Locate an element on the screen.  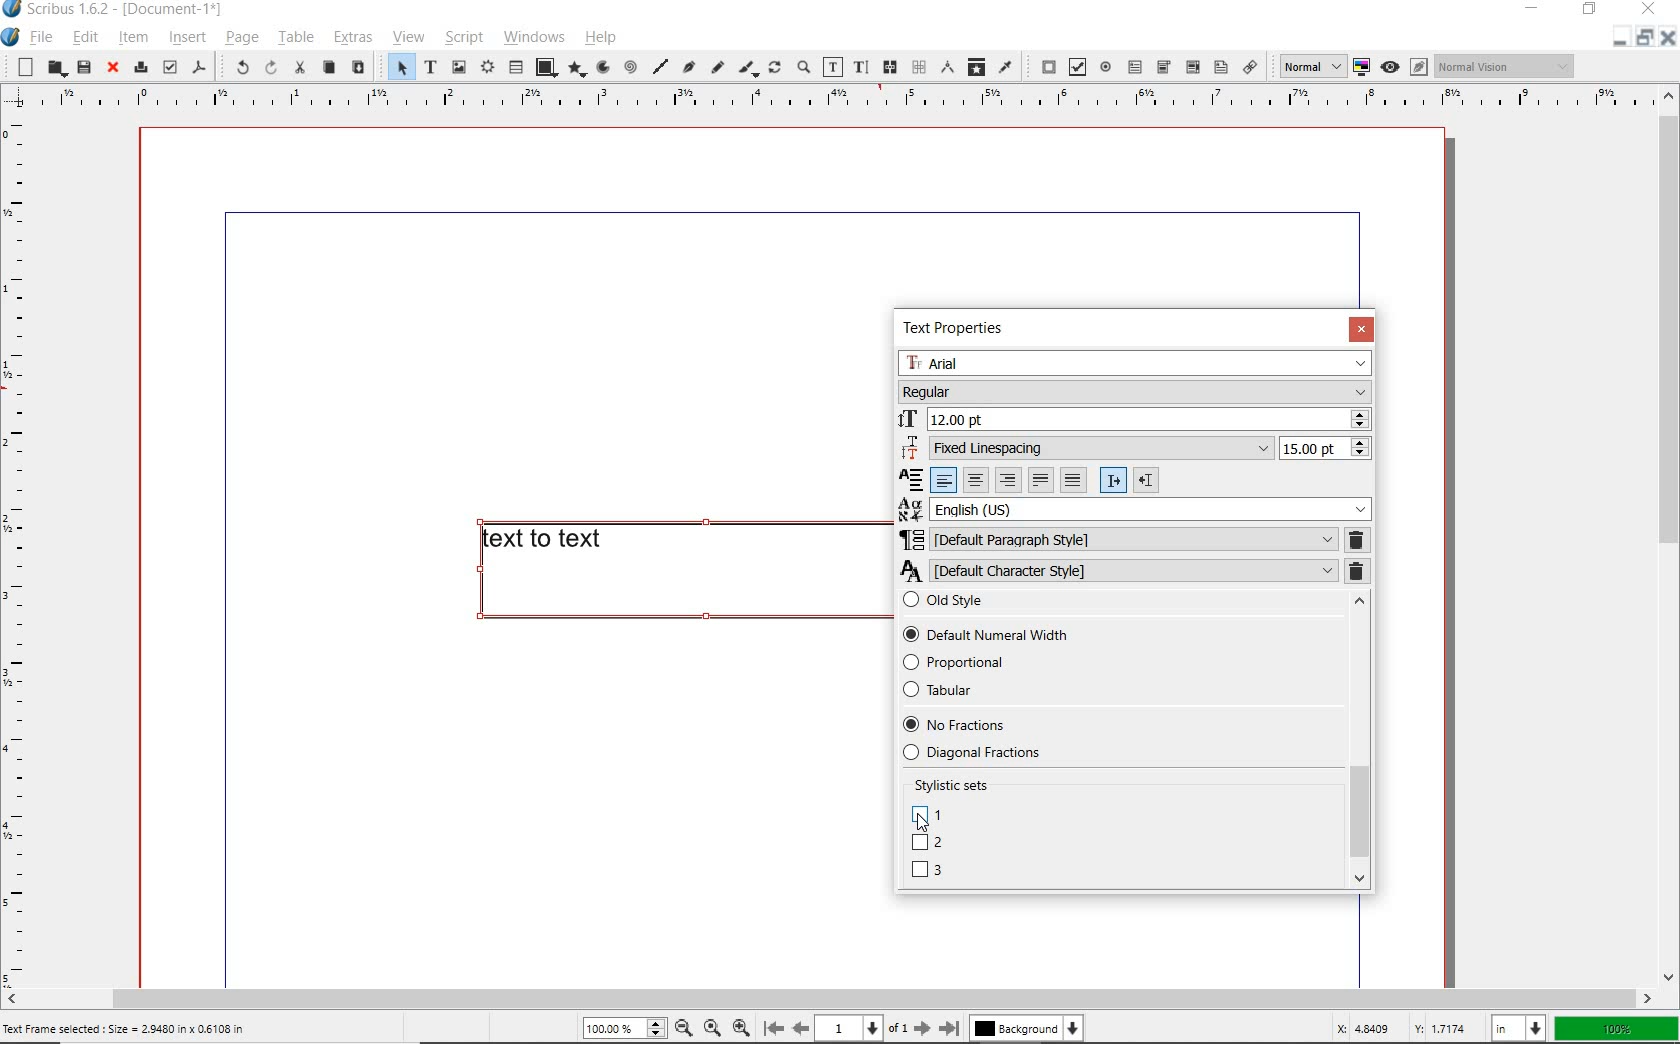
REMOVE is located at coordinates (1358, 556).